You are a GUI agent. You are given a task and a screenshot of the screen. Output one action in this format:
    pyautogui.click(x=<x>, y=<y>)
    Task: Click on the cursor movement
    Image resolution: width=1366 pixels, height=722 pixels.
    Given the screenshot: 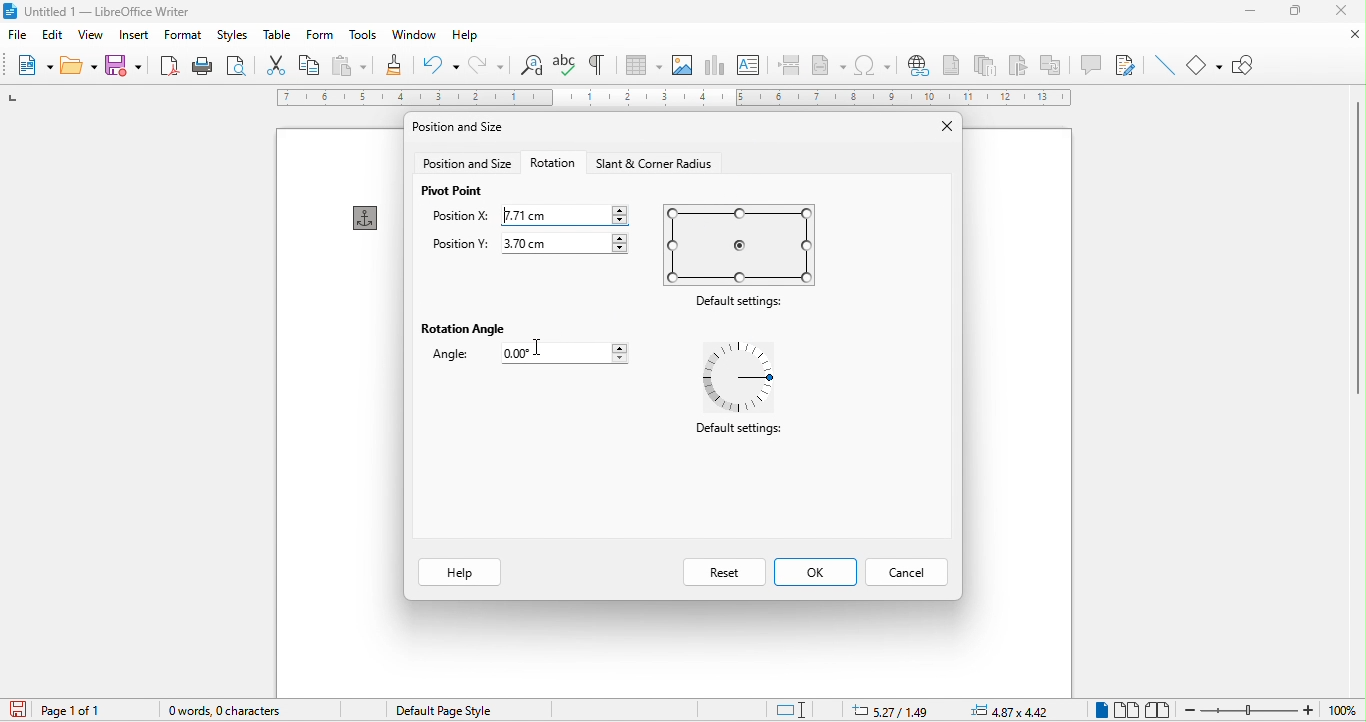 What is the action you would take?
    pyautogui.click(x=538, y=349)
    